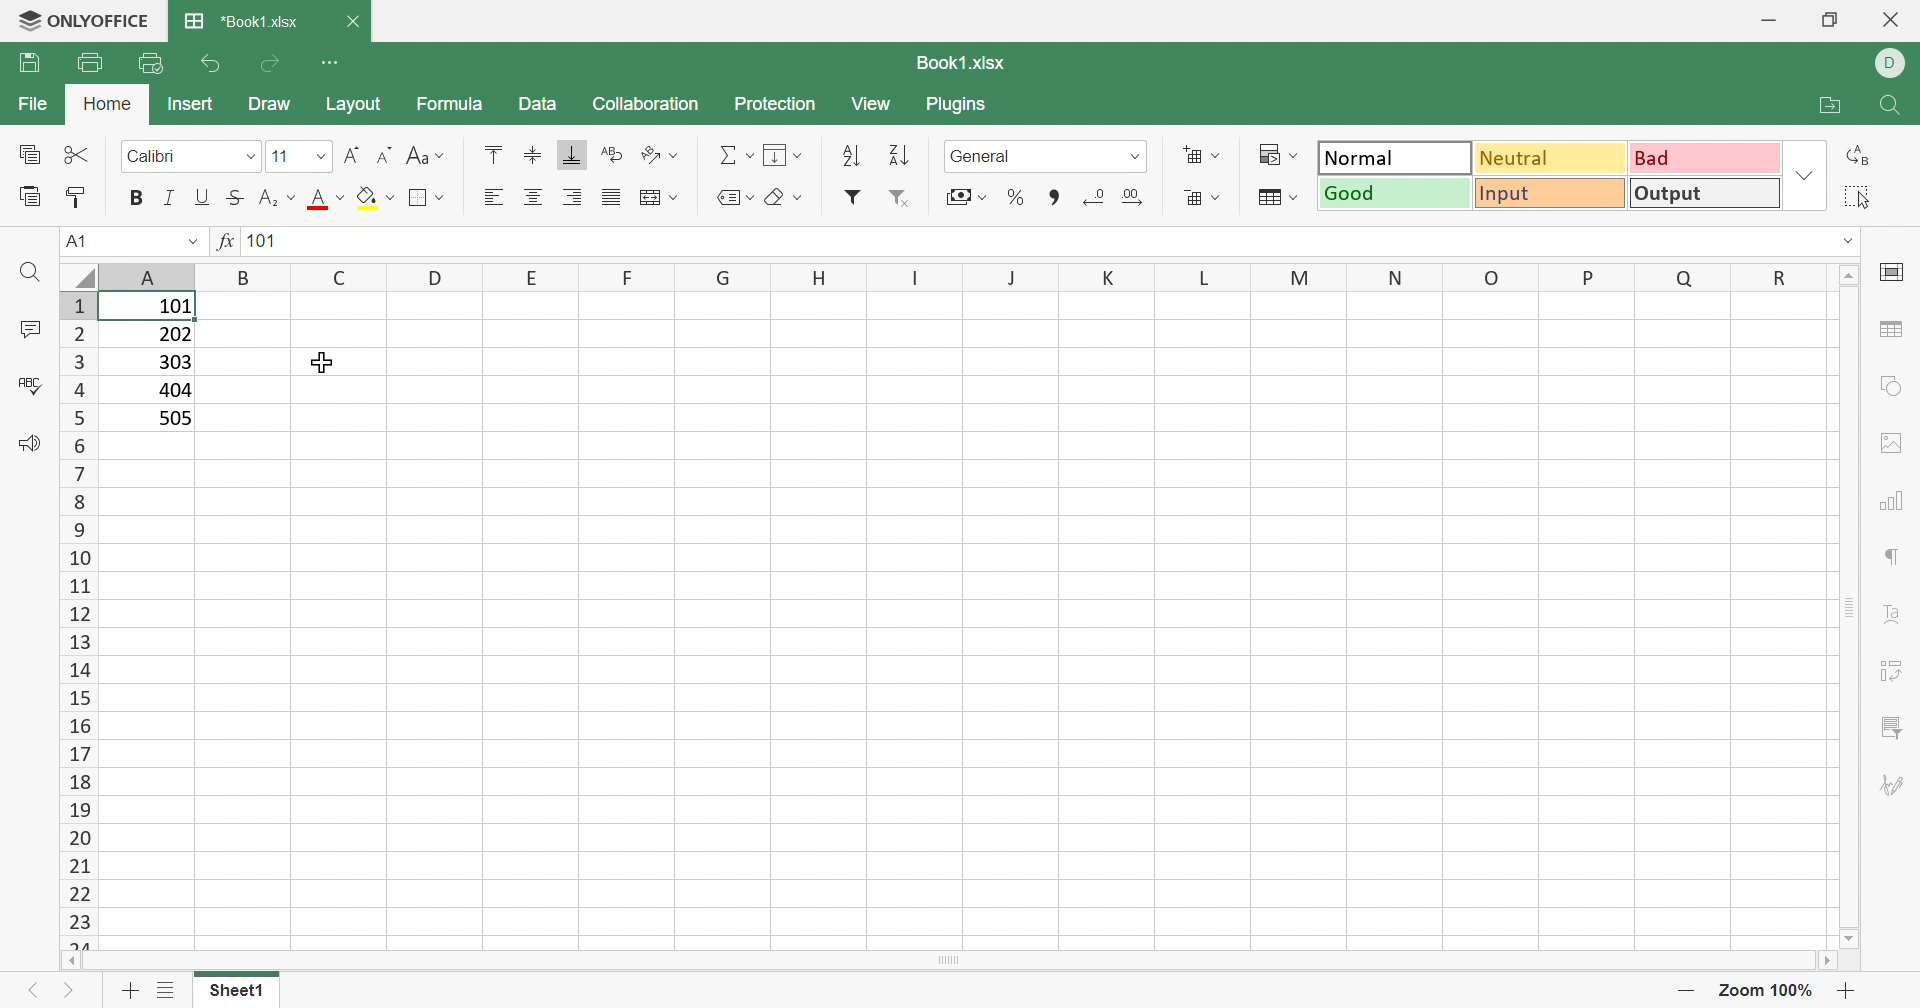 Image resolution: width=1920 pixels, height=1008 pixels. What do you see at coordinates (27, 197) in the screenshot?
I see `Paste` at bounding box center [27, 197].